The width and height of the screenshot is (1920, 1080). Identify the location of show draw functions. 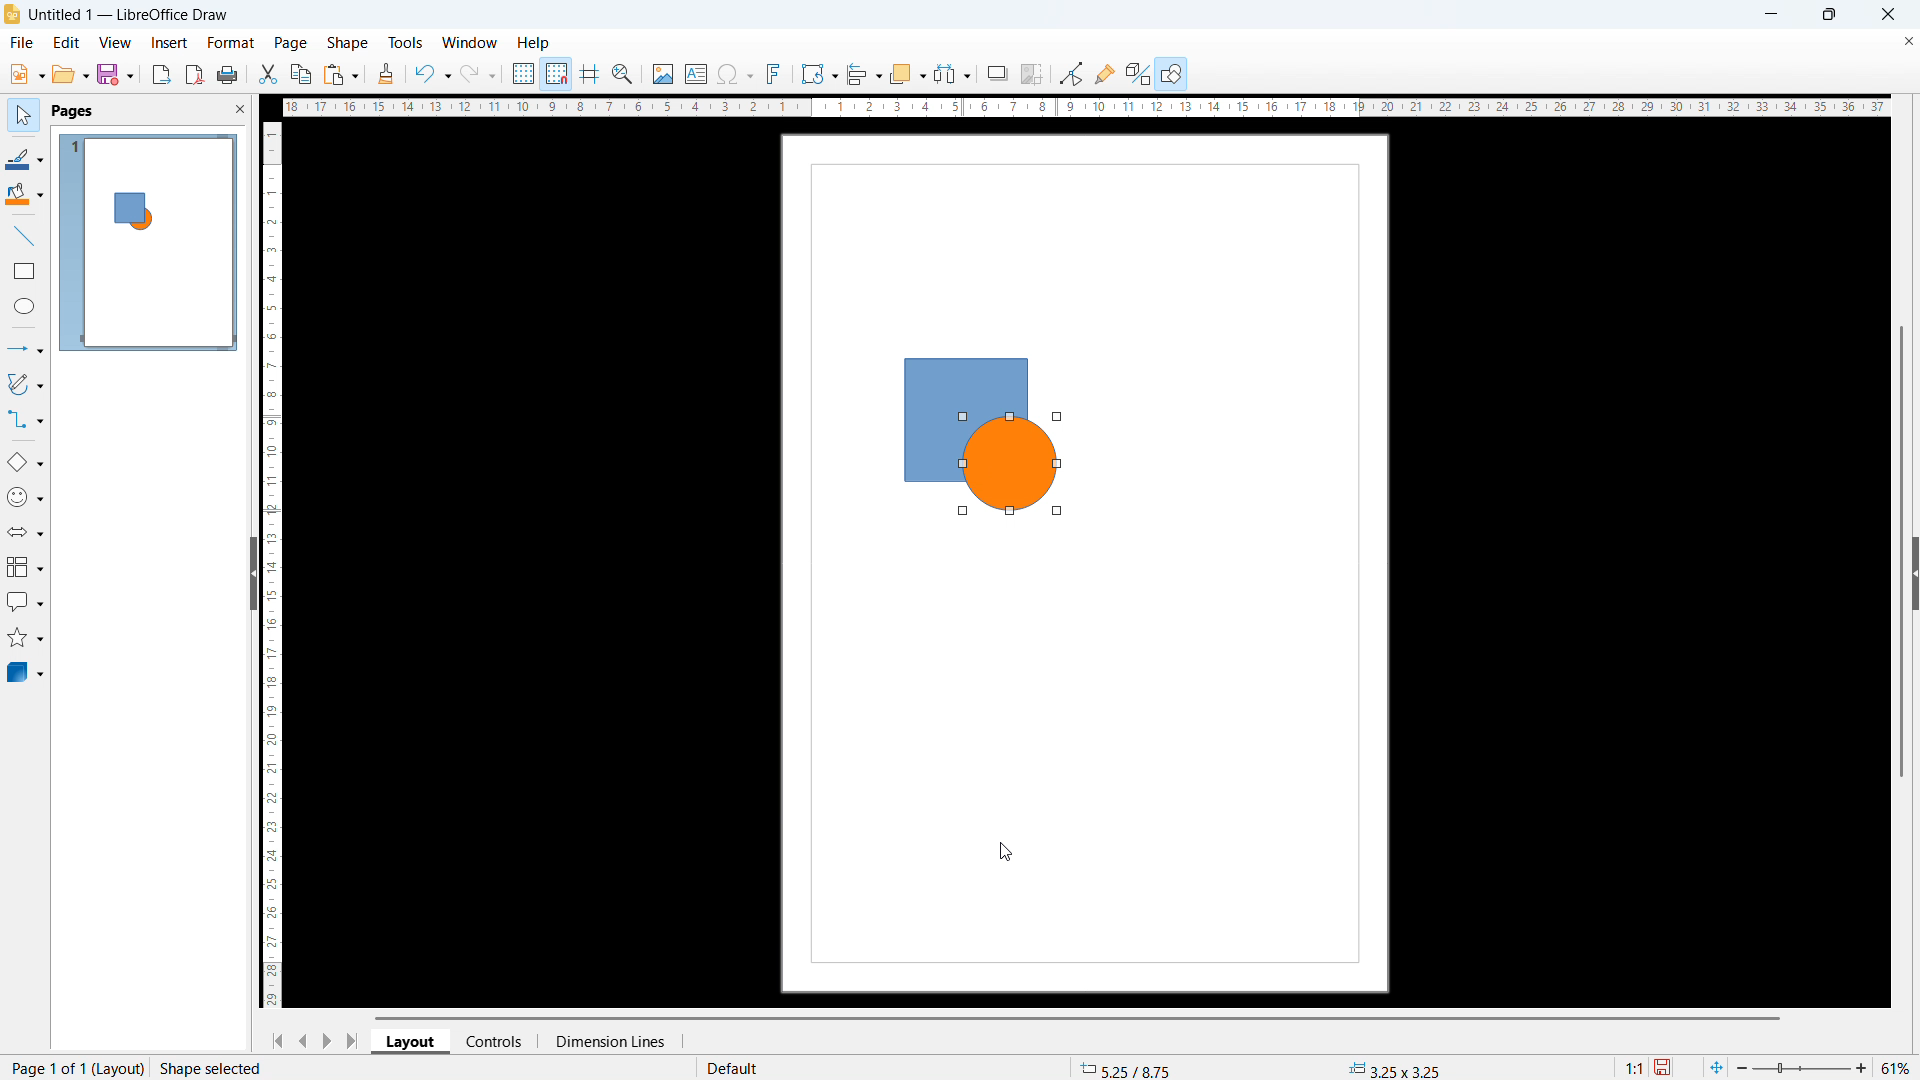
(1171, 74).